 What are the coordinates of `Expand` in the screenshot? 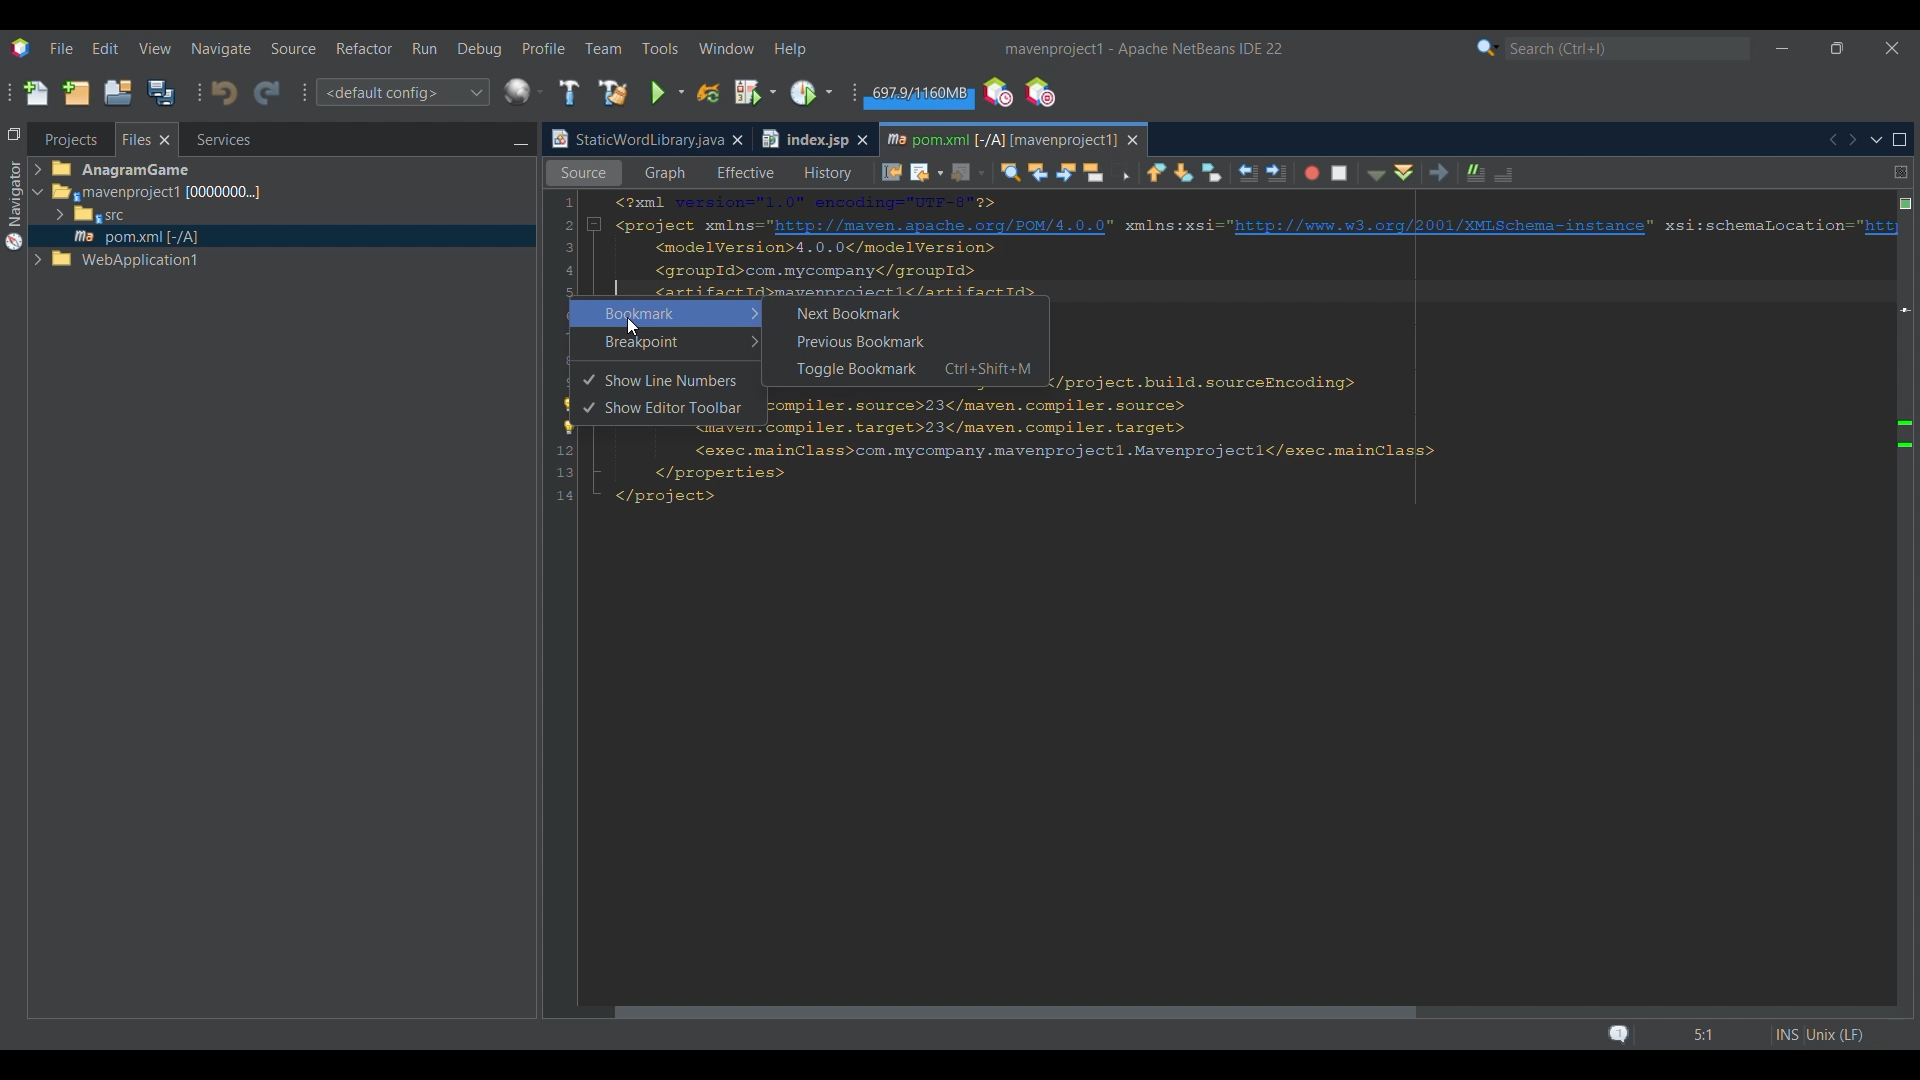 It's located at (41, 218).